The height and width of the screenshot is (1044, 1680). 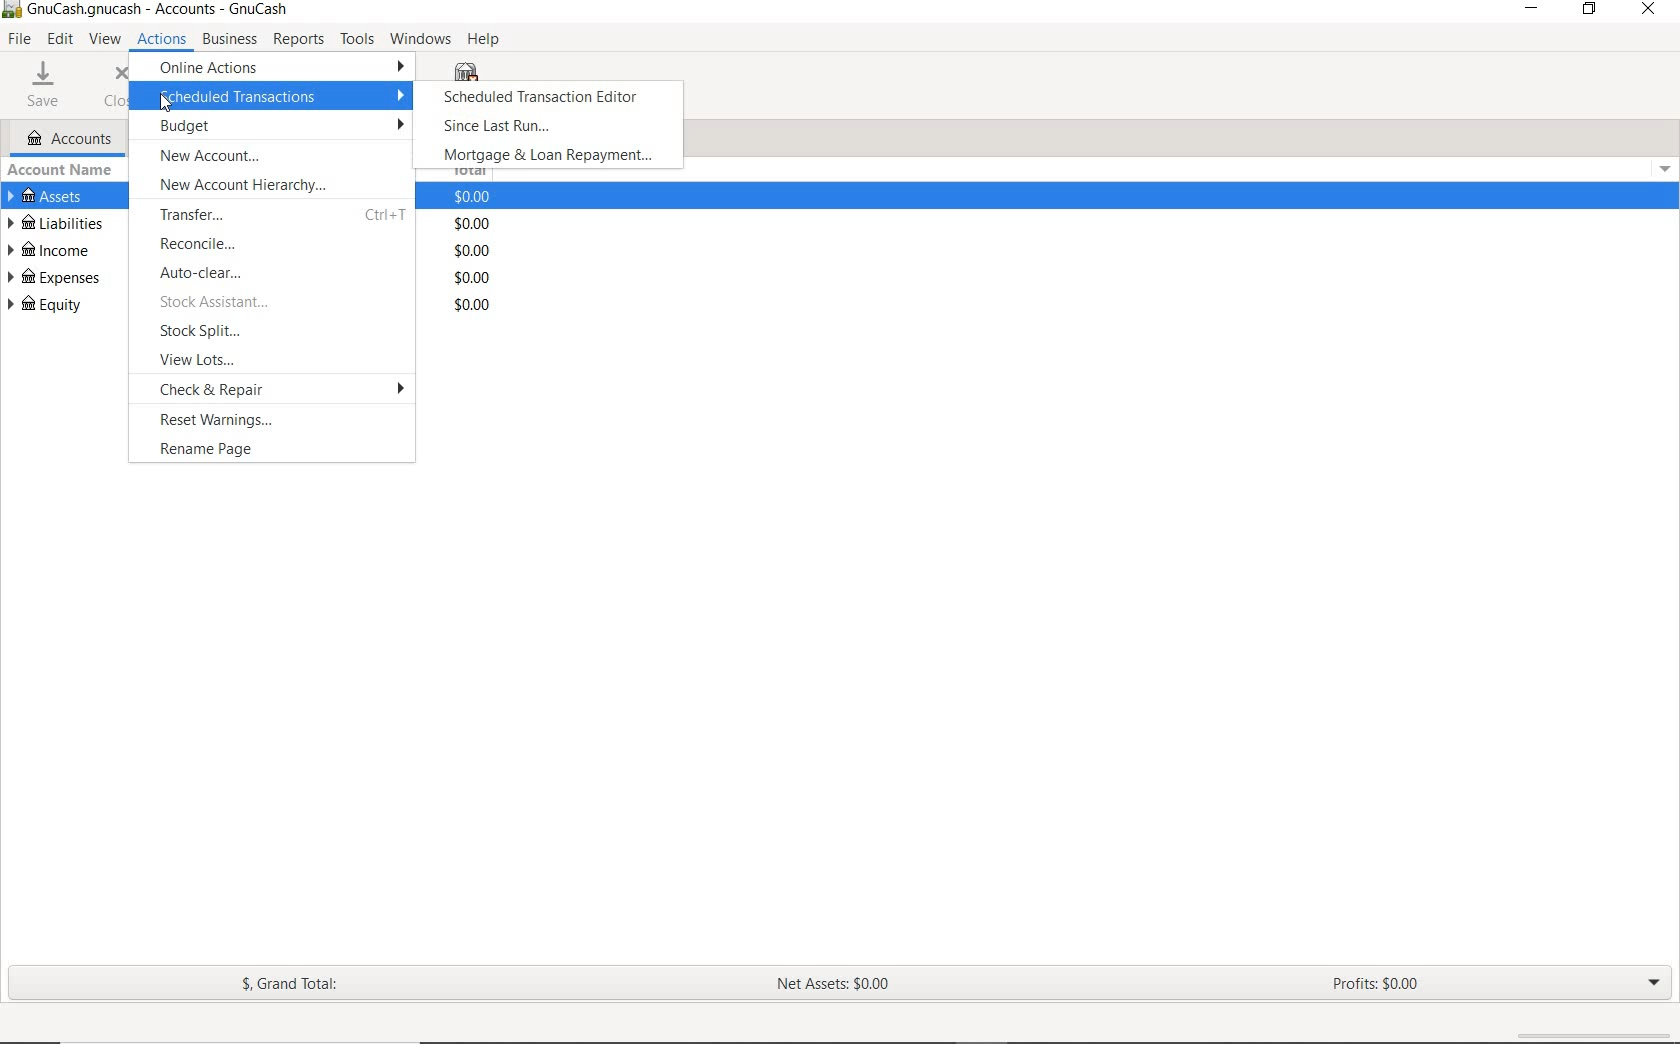 I want to click on ONLINE ACTIONS, so click(x=276, y=70).